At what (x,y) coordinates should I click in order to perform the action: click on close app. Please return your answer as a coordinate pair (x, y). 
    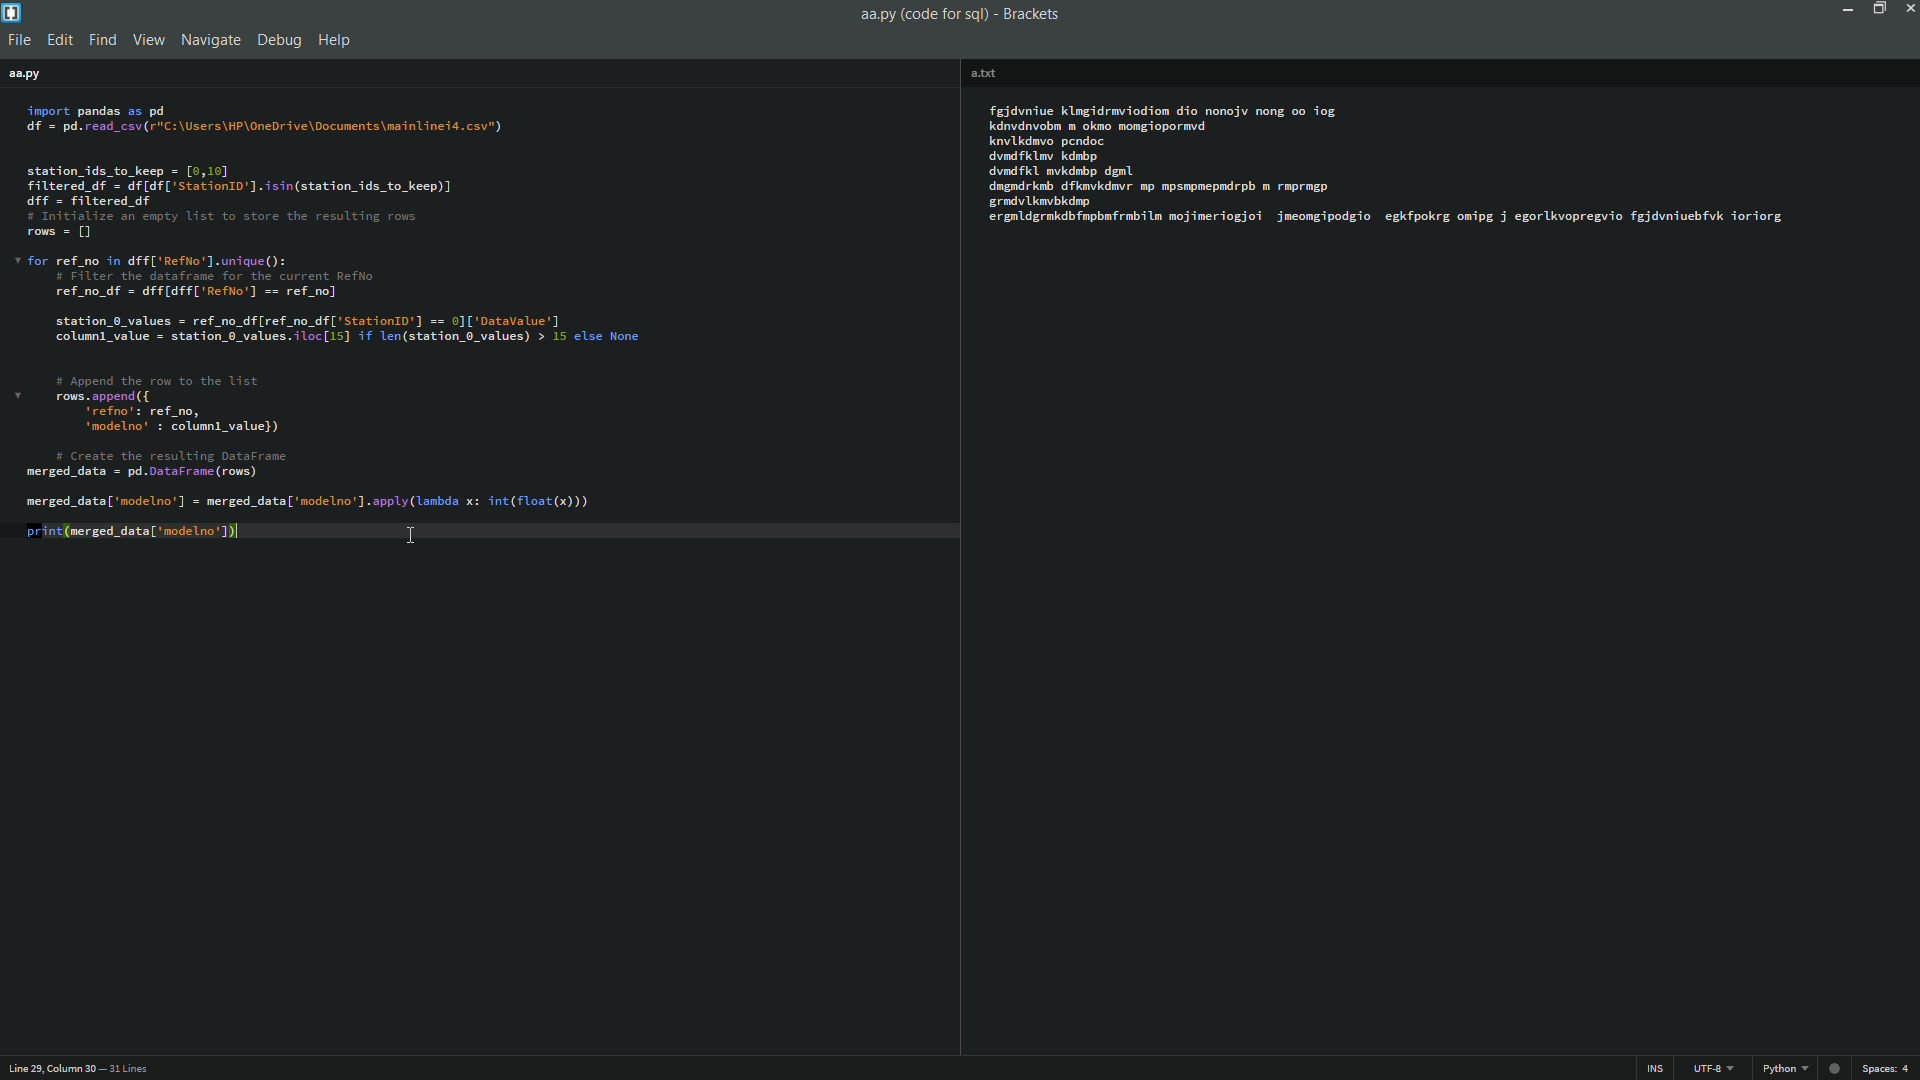
    Looking at the image, I should click on (1908, 12).